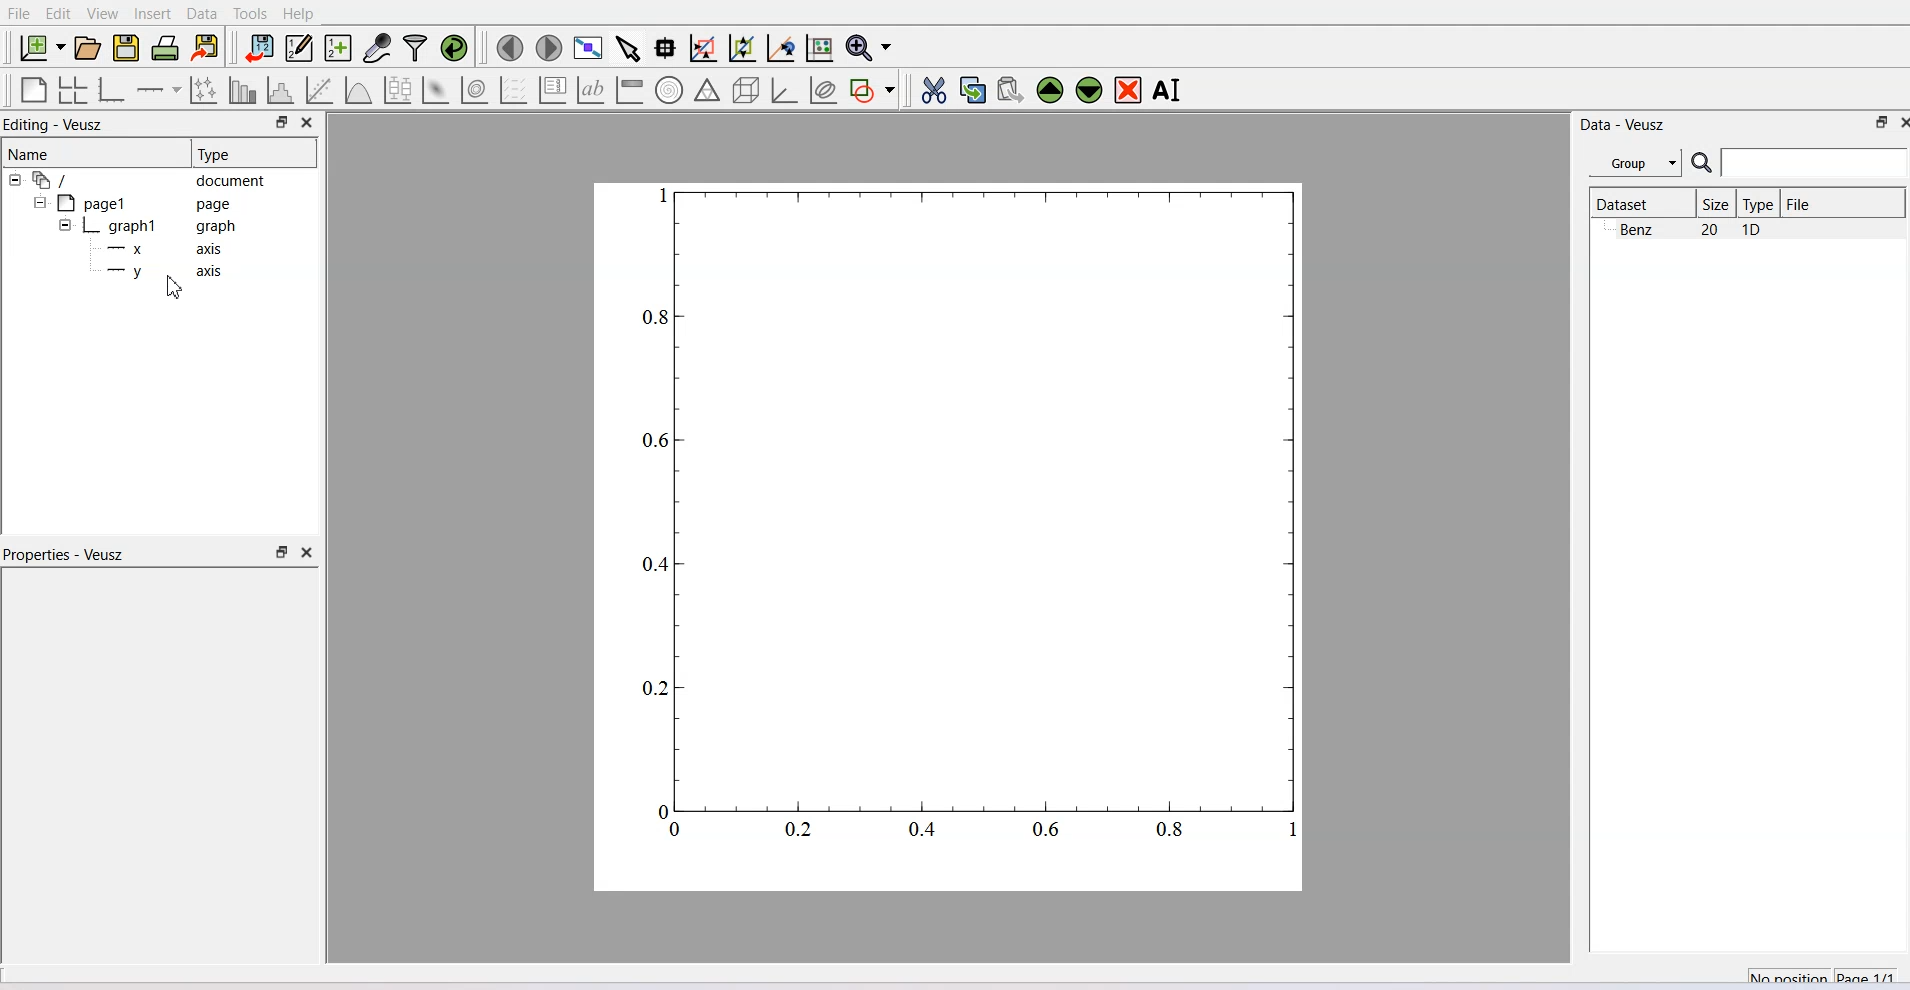  Describe the element at coordinates (781, 47) in the screenshot. I see `Recenter graph axes` at that location.